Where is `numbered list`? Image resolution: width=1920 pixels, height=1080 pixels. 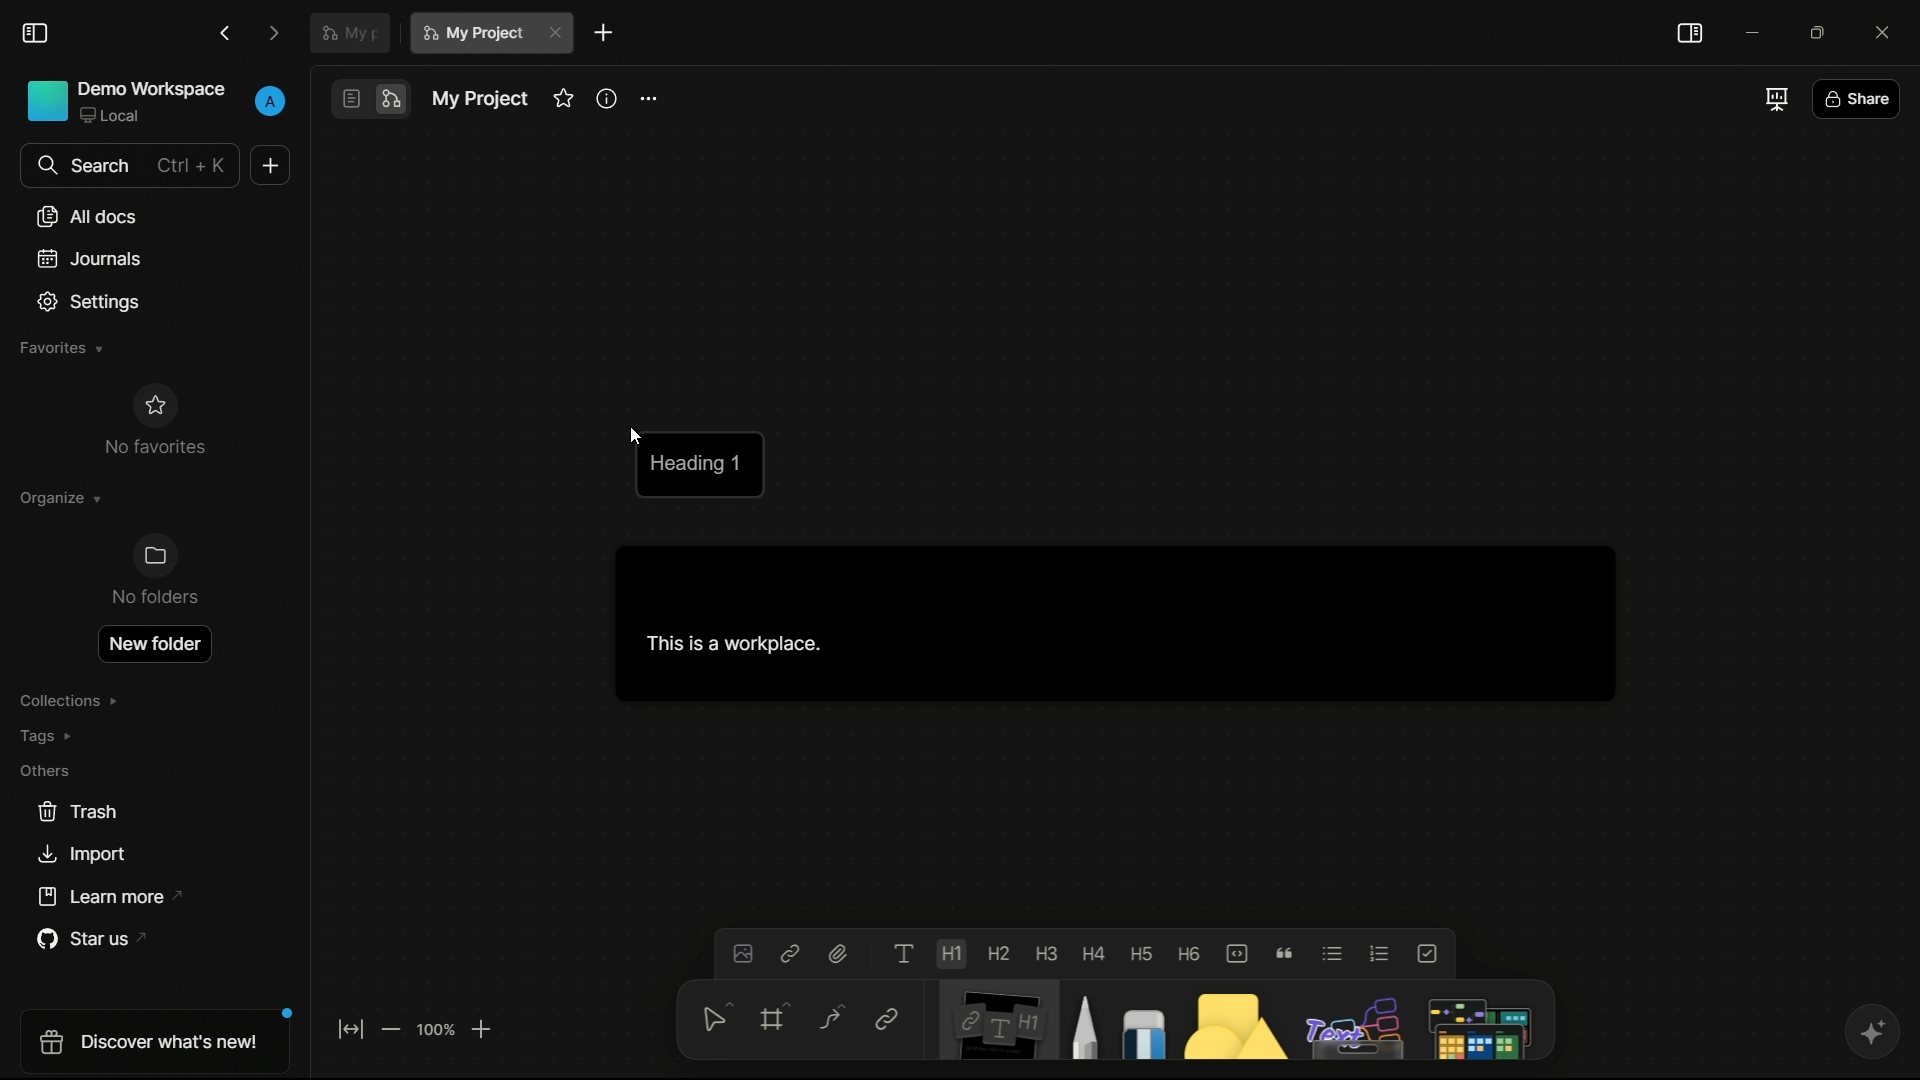
numbered list is located at coordinates (1377, 949).